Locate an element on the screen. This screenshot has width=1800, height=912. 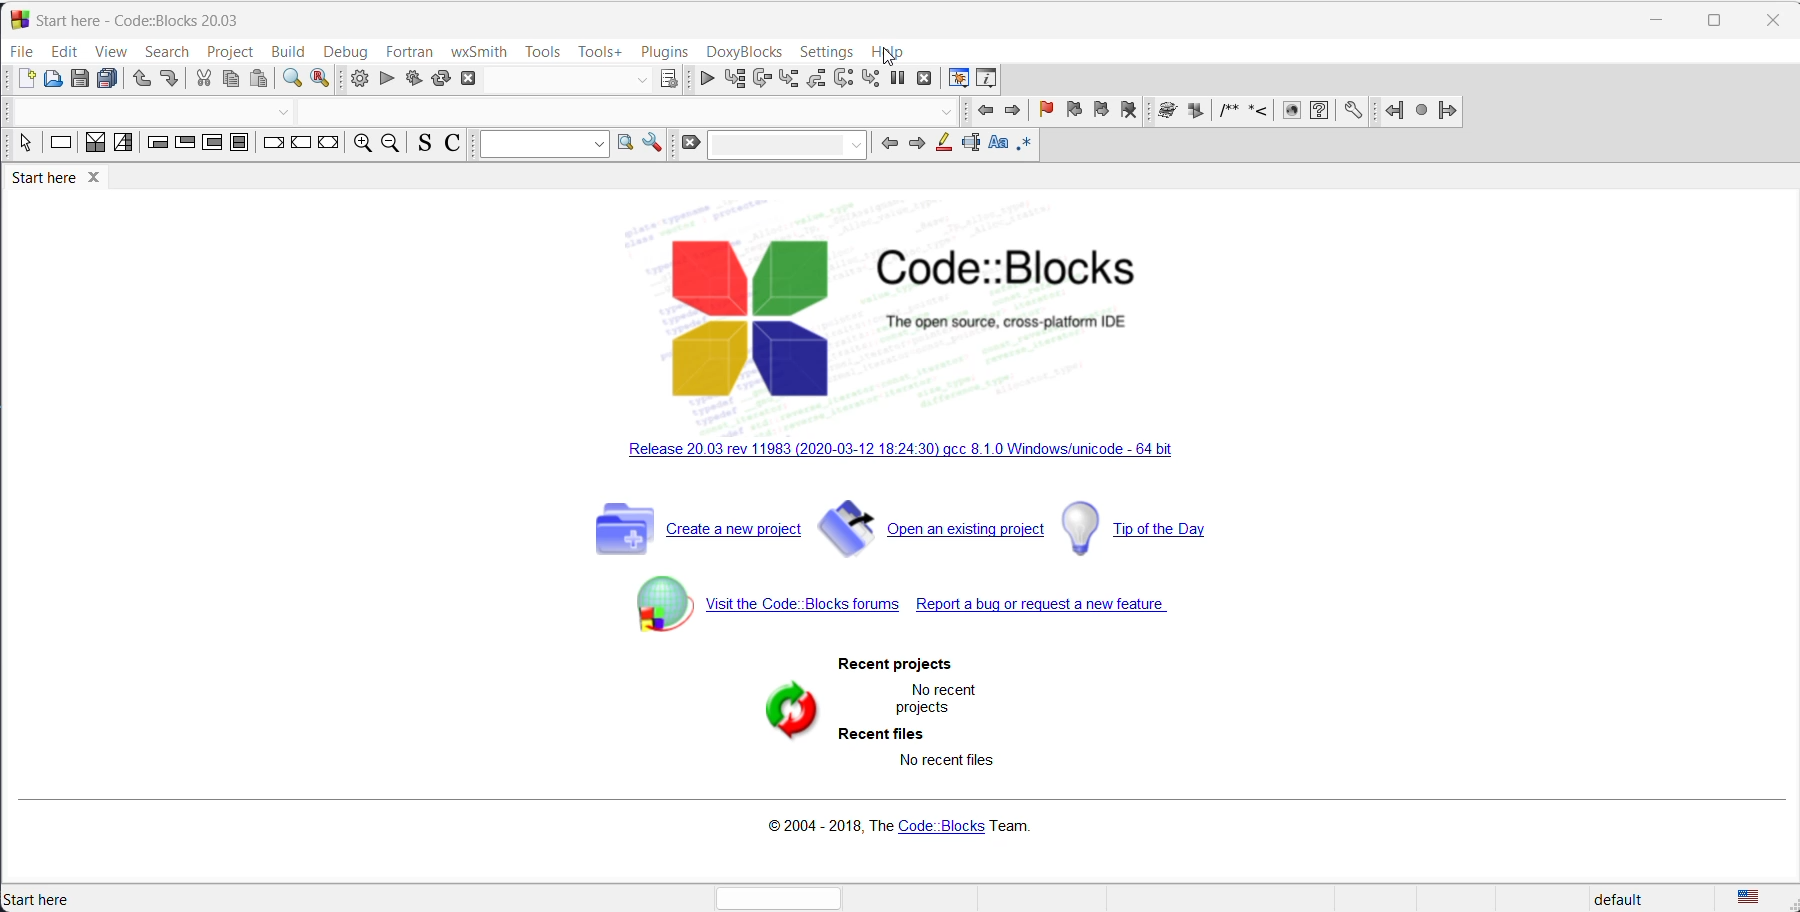
debug/continue is located at coordinates (709, 81).